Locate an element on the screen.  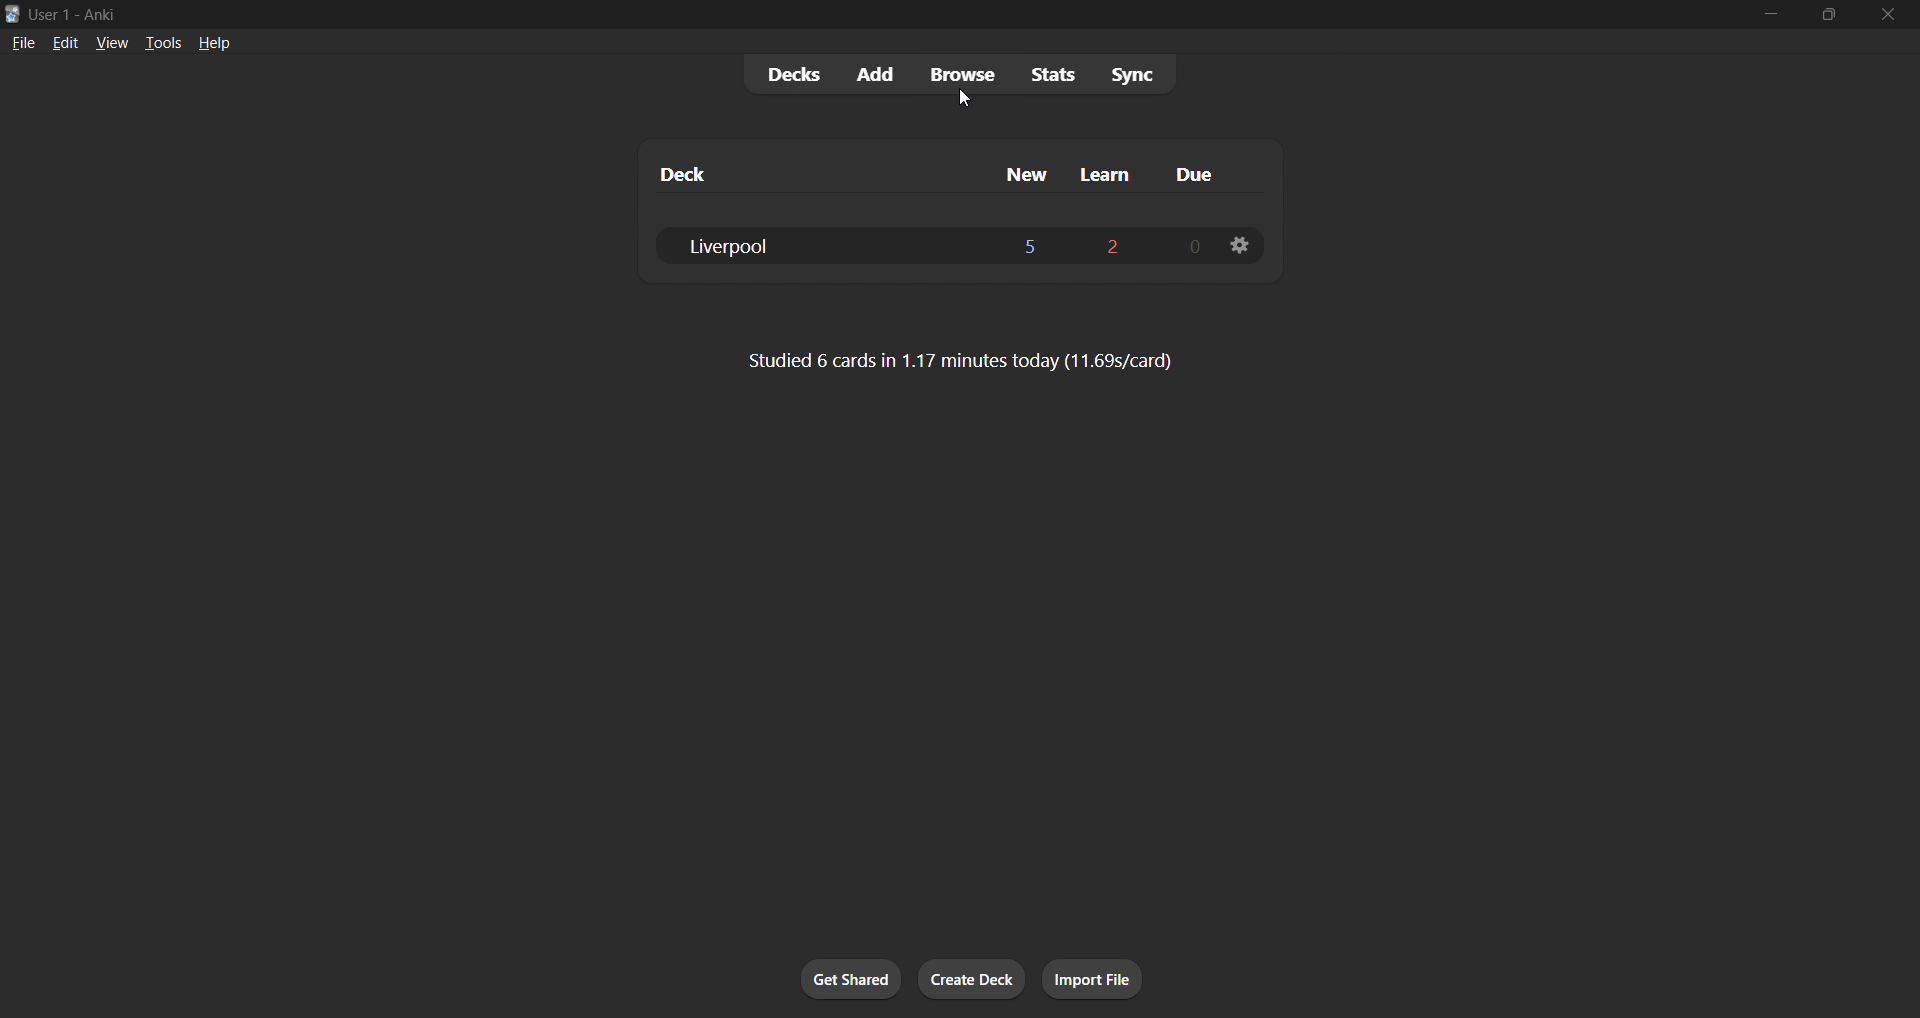
stats is located at coordinates (1051, 76).